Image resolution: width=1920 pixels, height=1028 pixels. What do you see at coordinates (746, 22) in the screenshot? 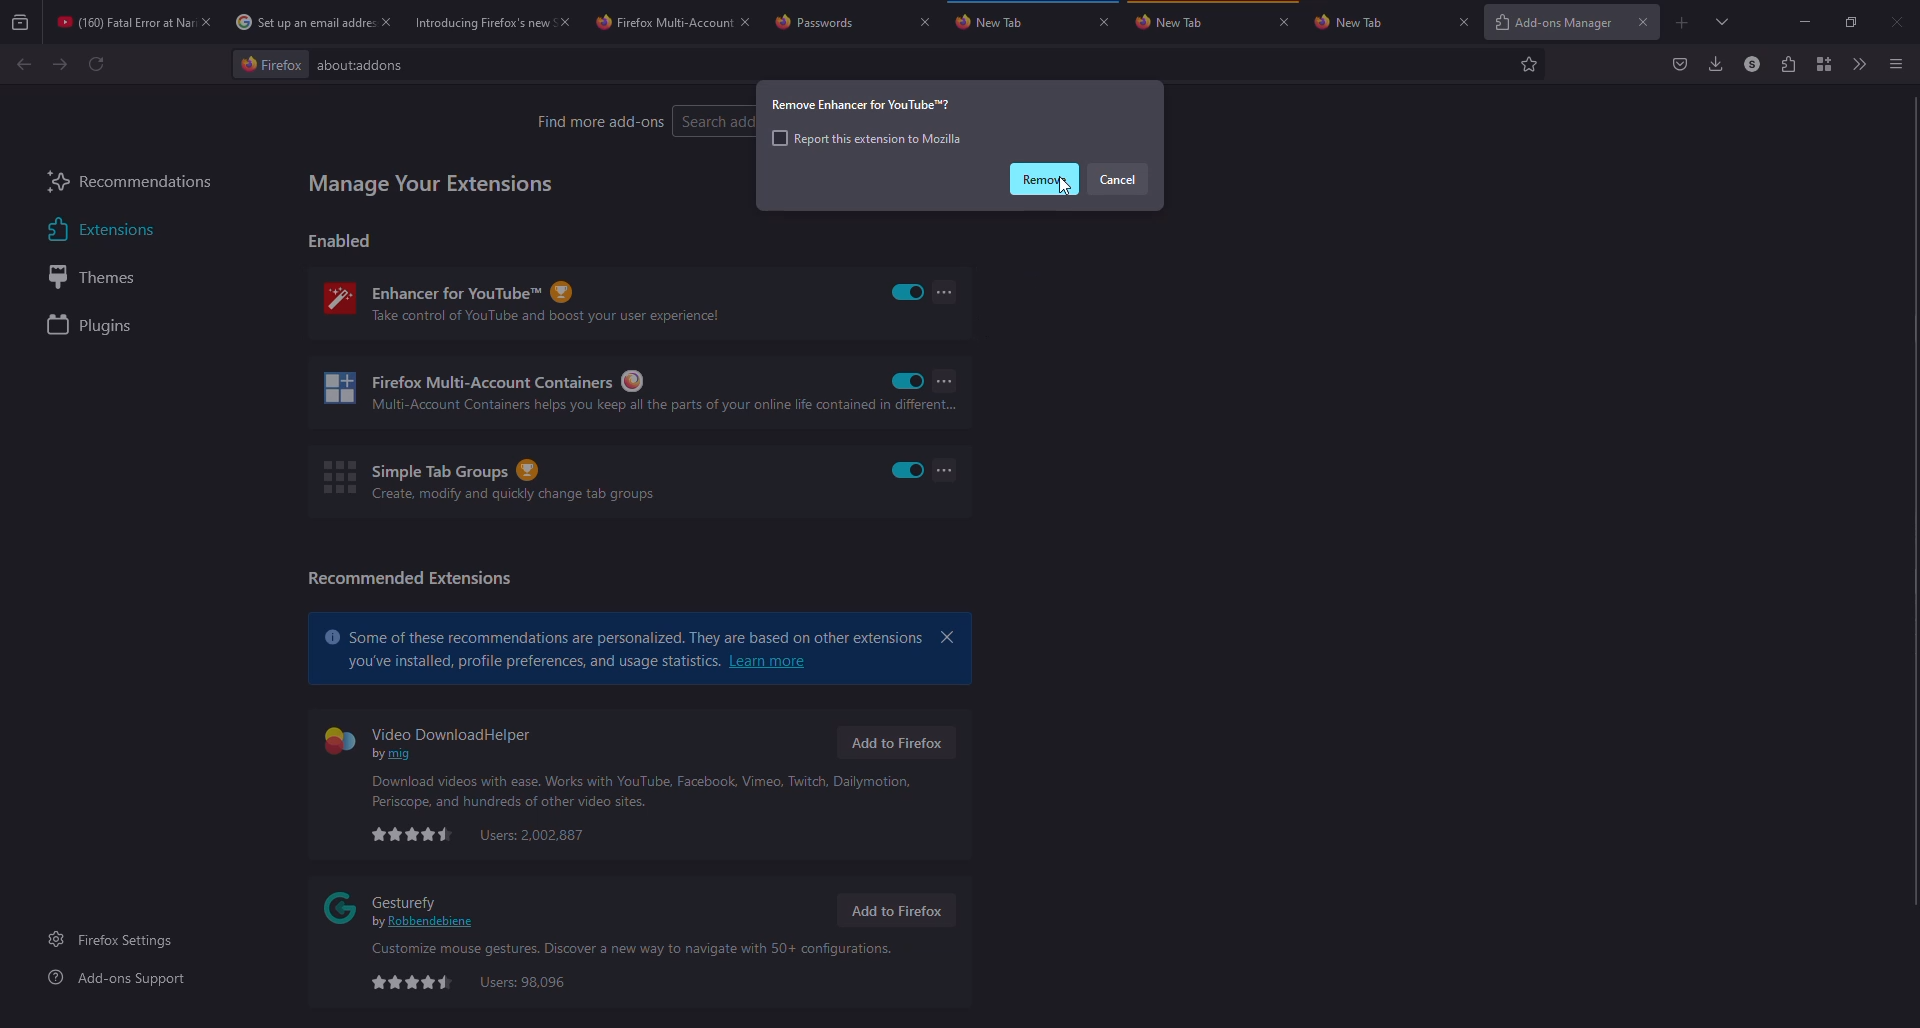
I see `close` at bounding box center [746, 22].